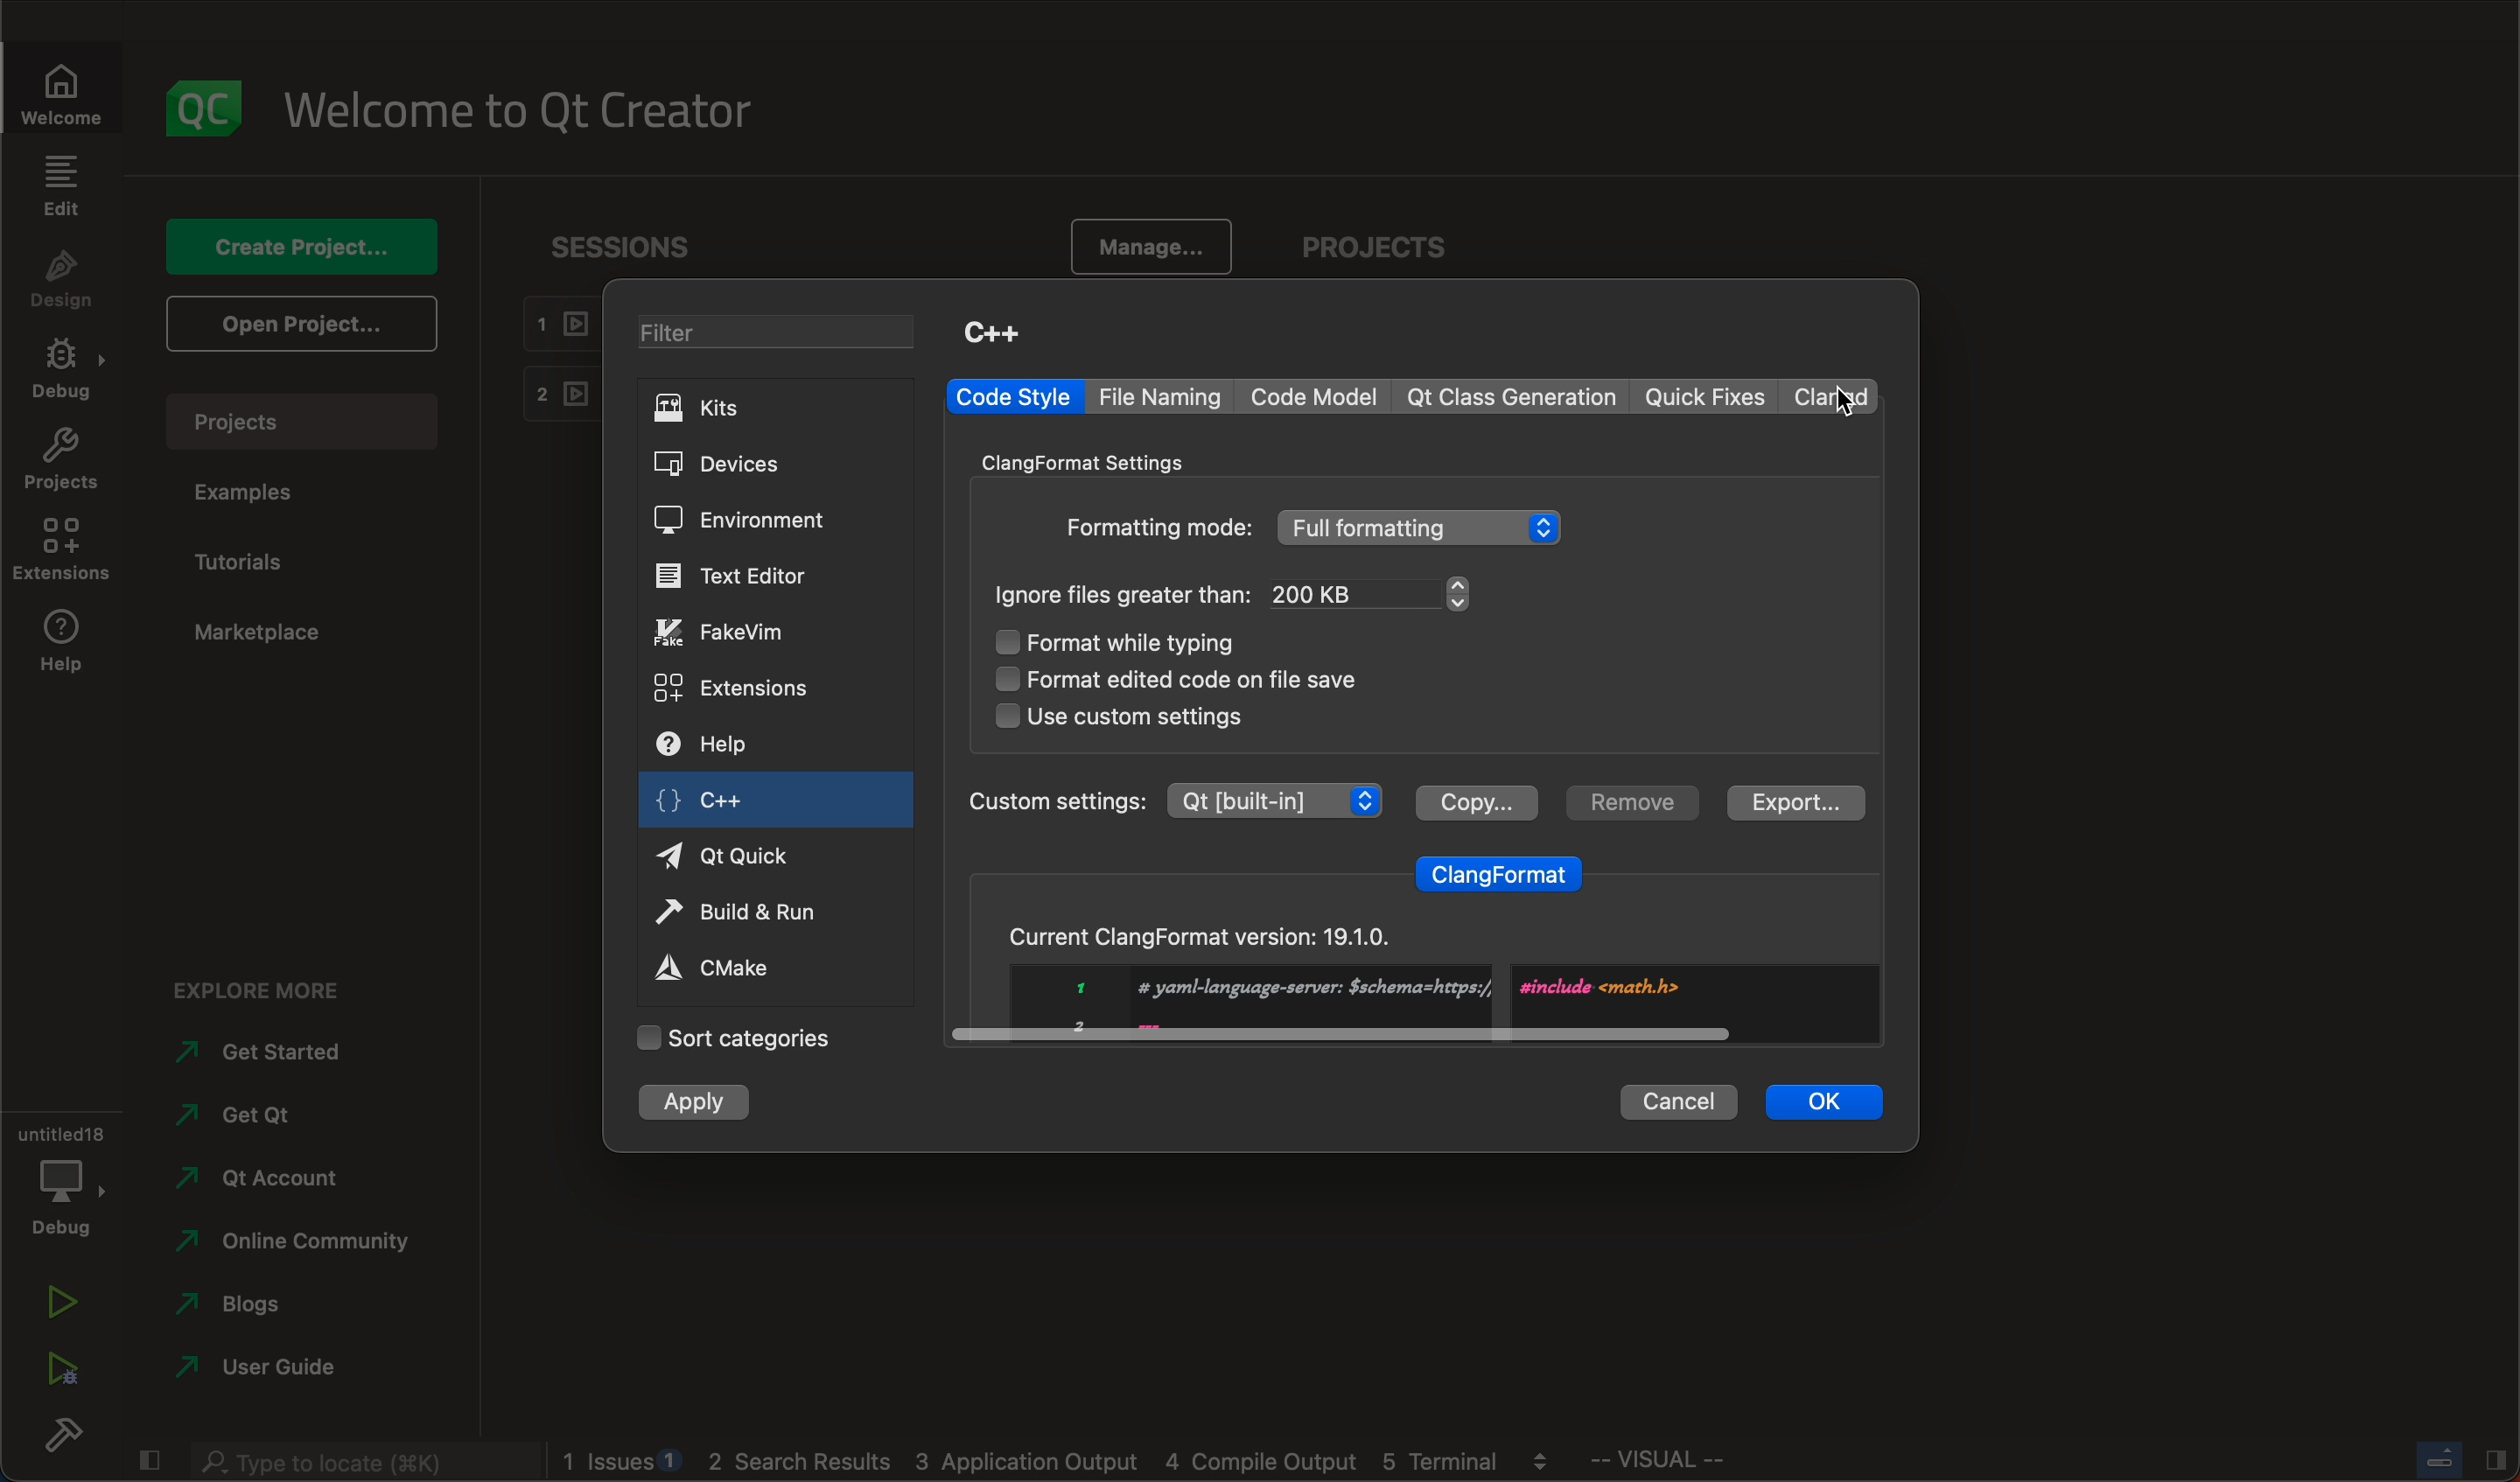  I want to click on cursor, so click(1832, 405).